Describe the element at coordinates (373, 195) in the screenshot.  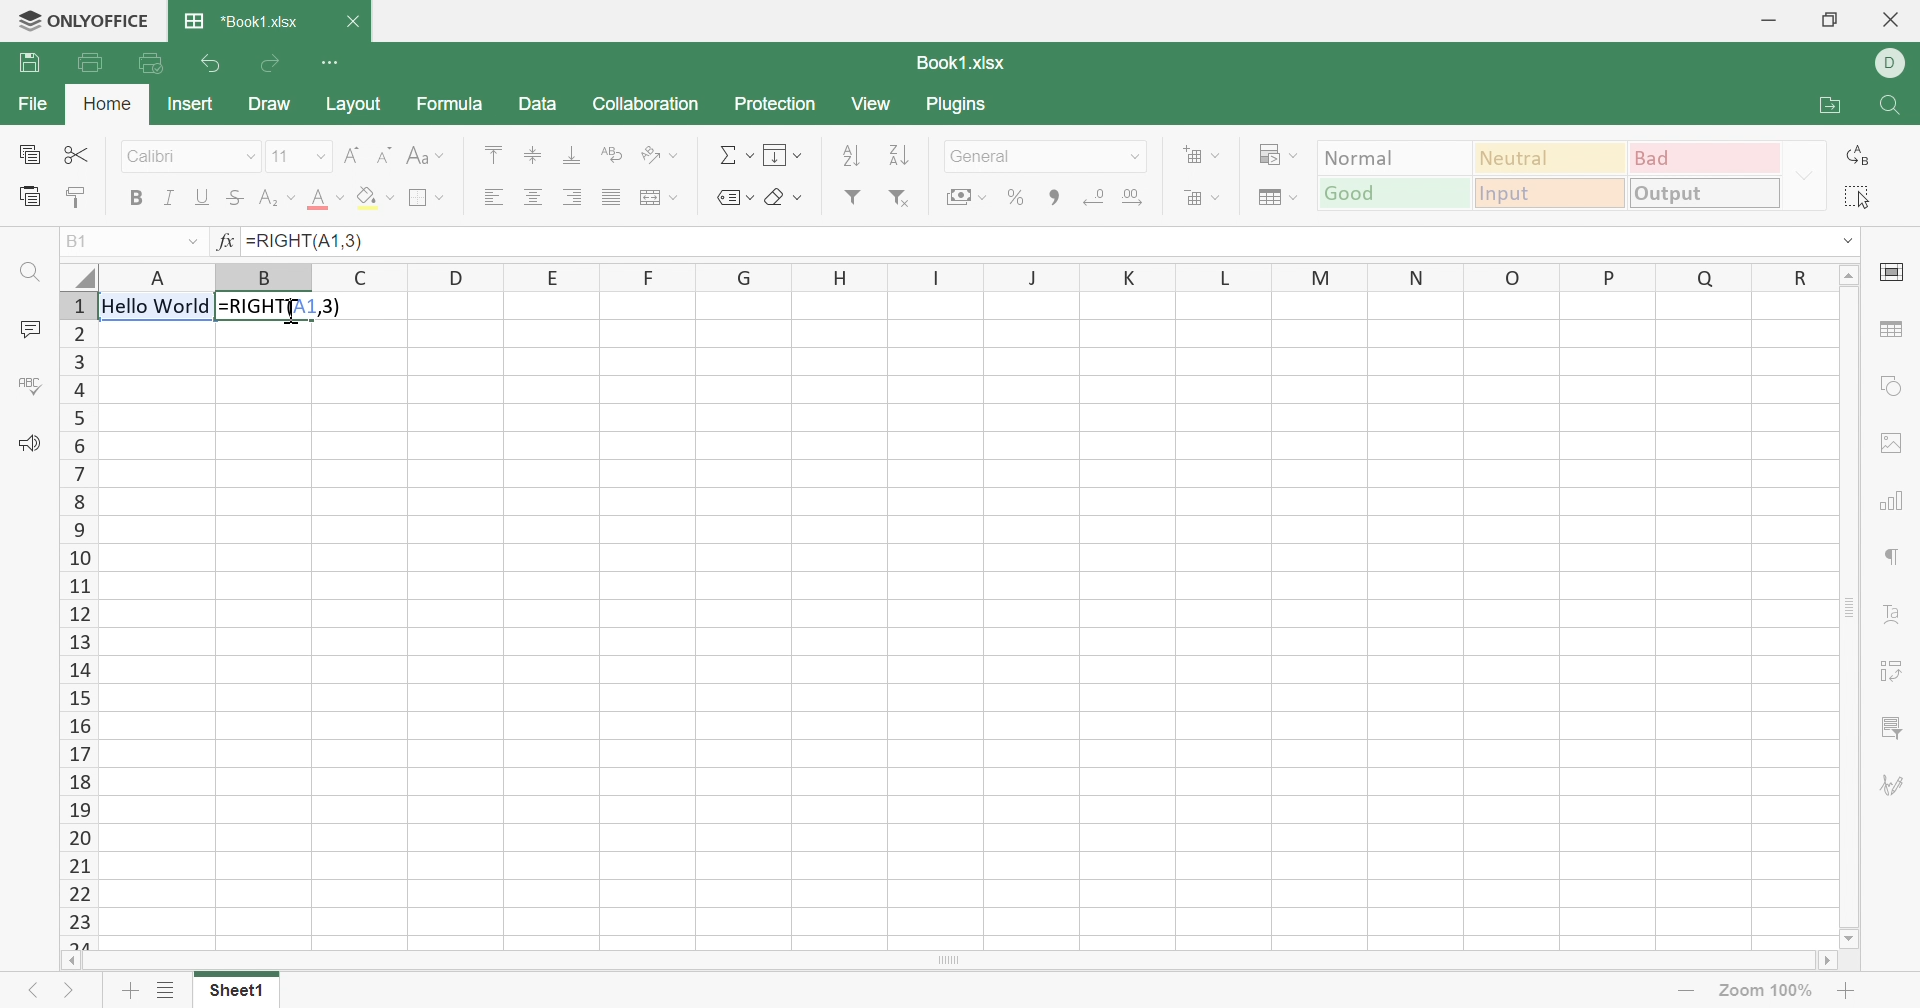
I see `Fill color` at that location.